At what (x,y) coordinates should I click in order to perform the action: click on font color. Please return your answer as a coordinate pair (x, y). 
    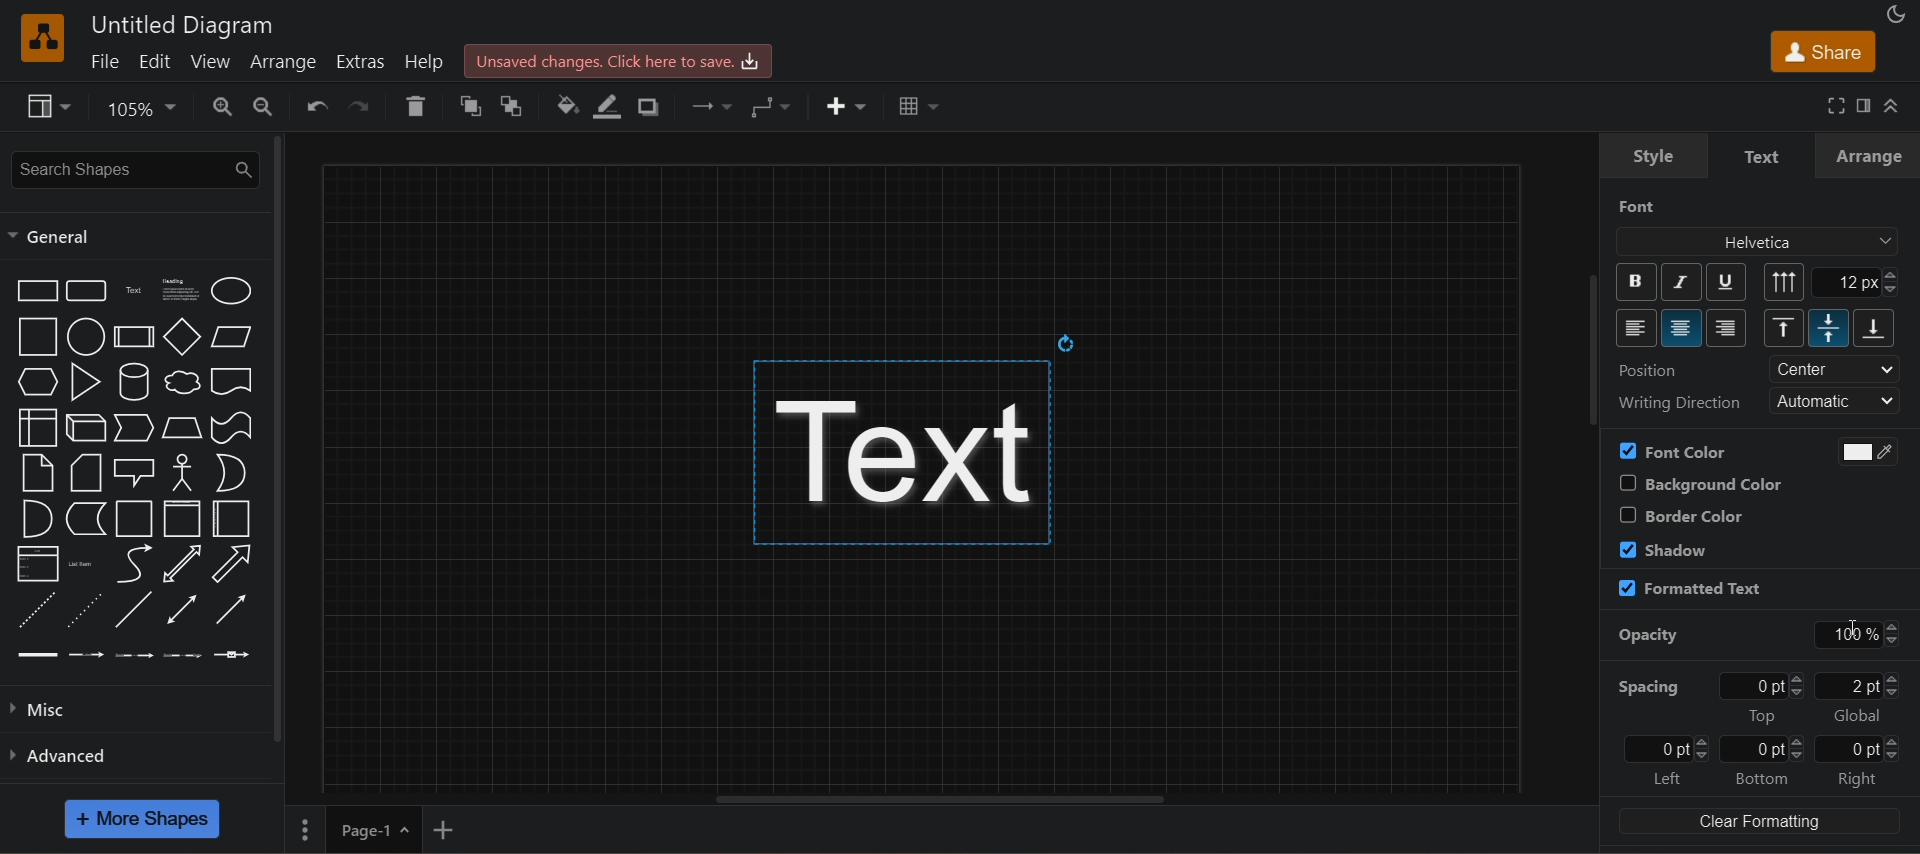
    Looking at the image, I should click on (1673, 451).